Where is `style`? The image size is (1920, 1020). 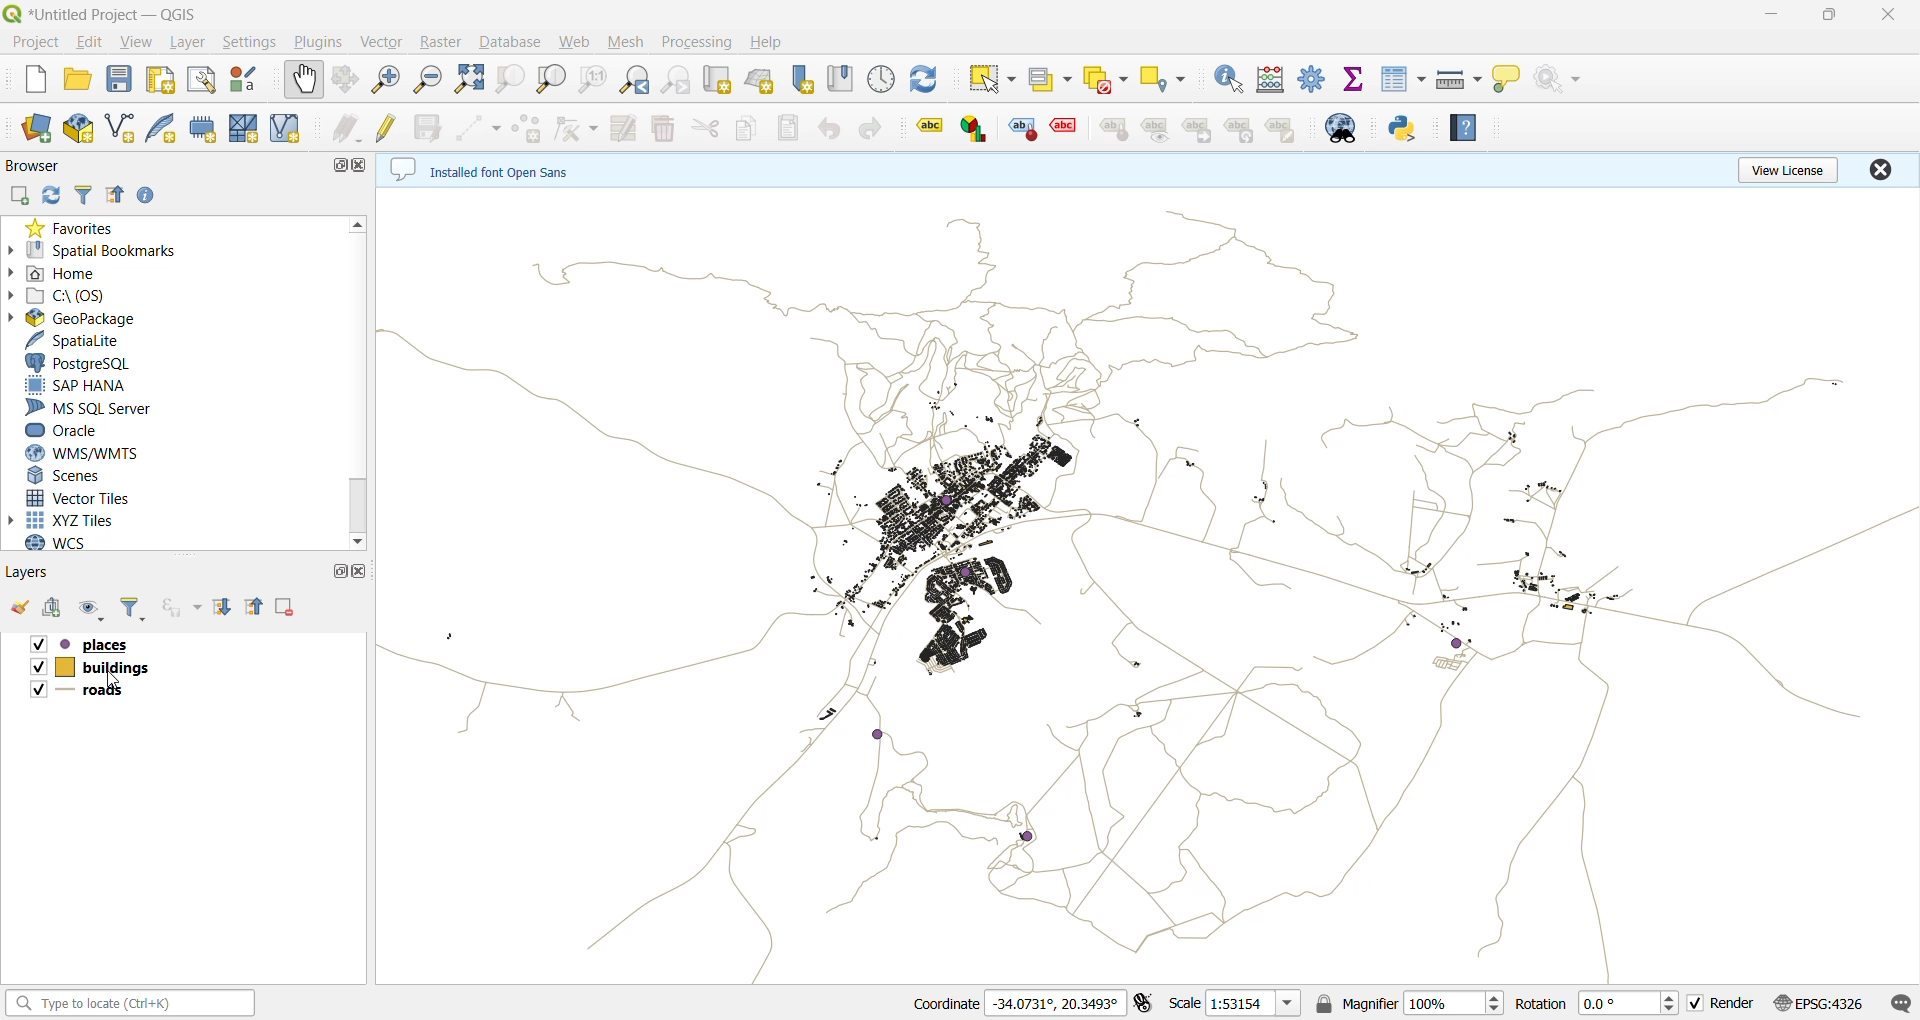 style is located at coordinates (1112, 128).